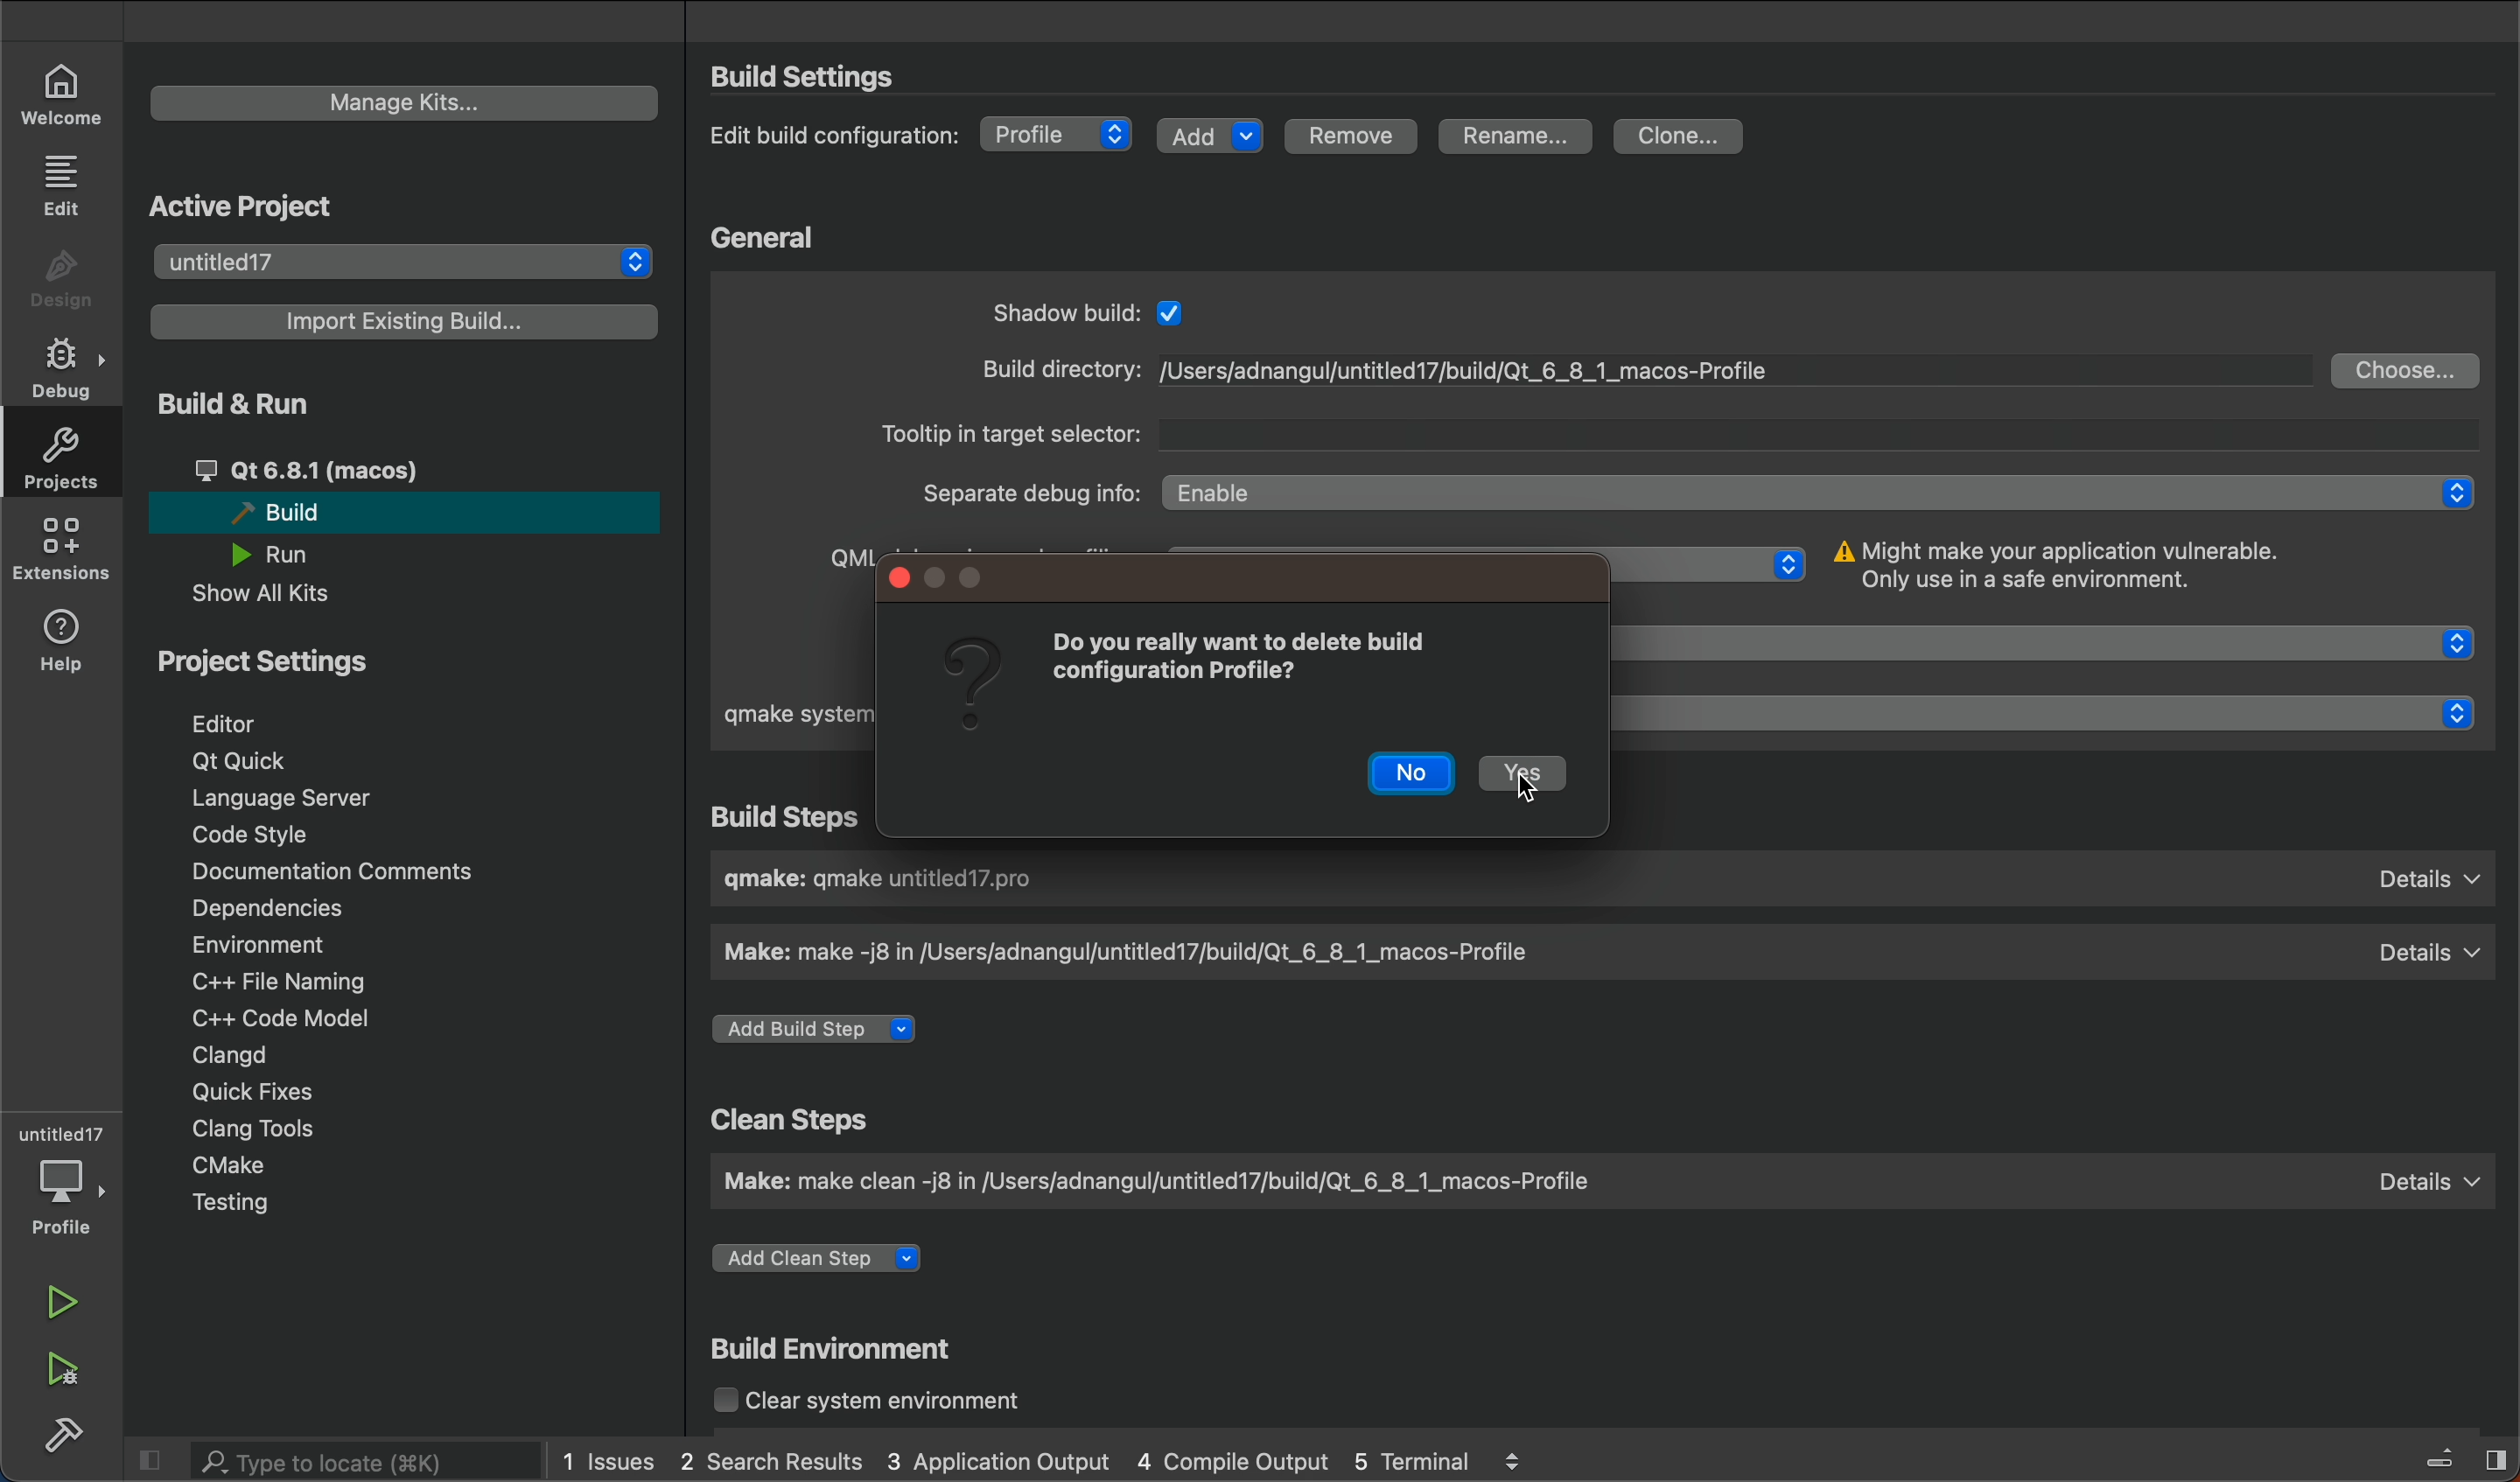 This screenshot has height=1482, width=2520. What do you see at coordinates (415, 662) in the screenshot?
I see `project settings` at bounding box center [415, 662].